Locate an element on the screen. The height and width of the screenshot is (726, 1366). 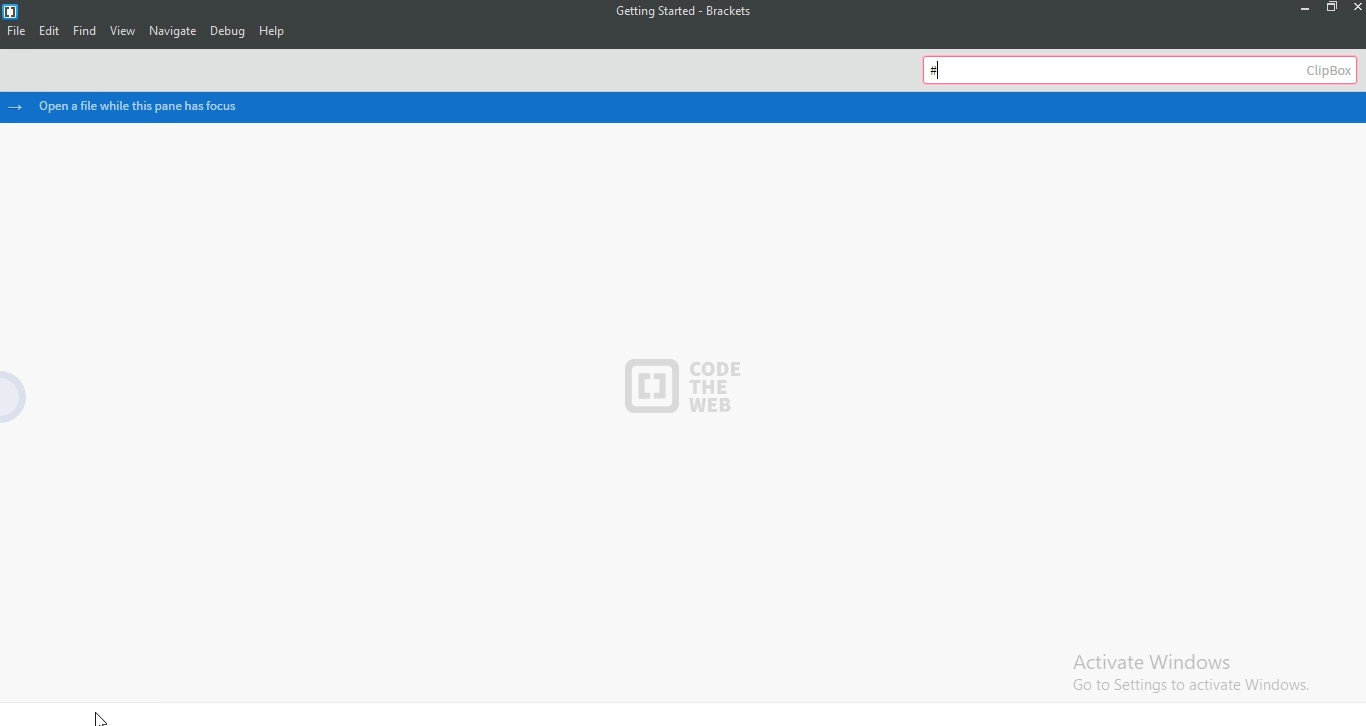
minimize is located at coordinates (1299, 8).